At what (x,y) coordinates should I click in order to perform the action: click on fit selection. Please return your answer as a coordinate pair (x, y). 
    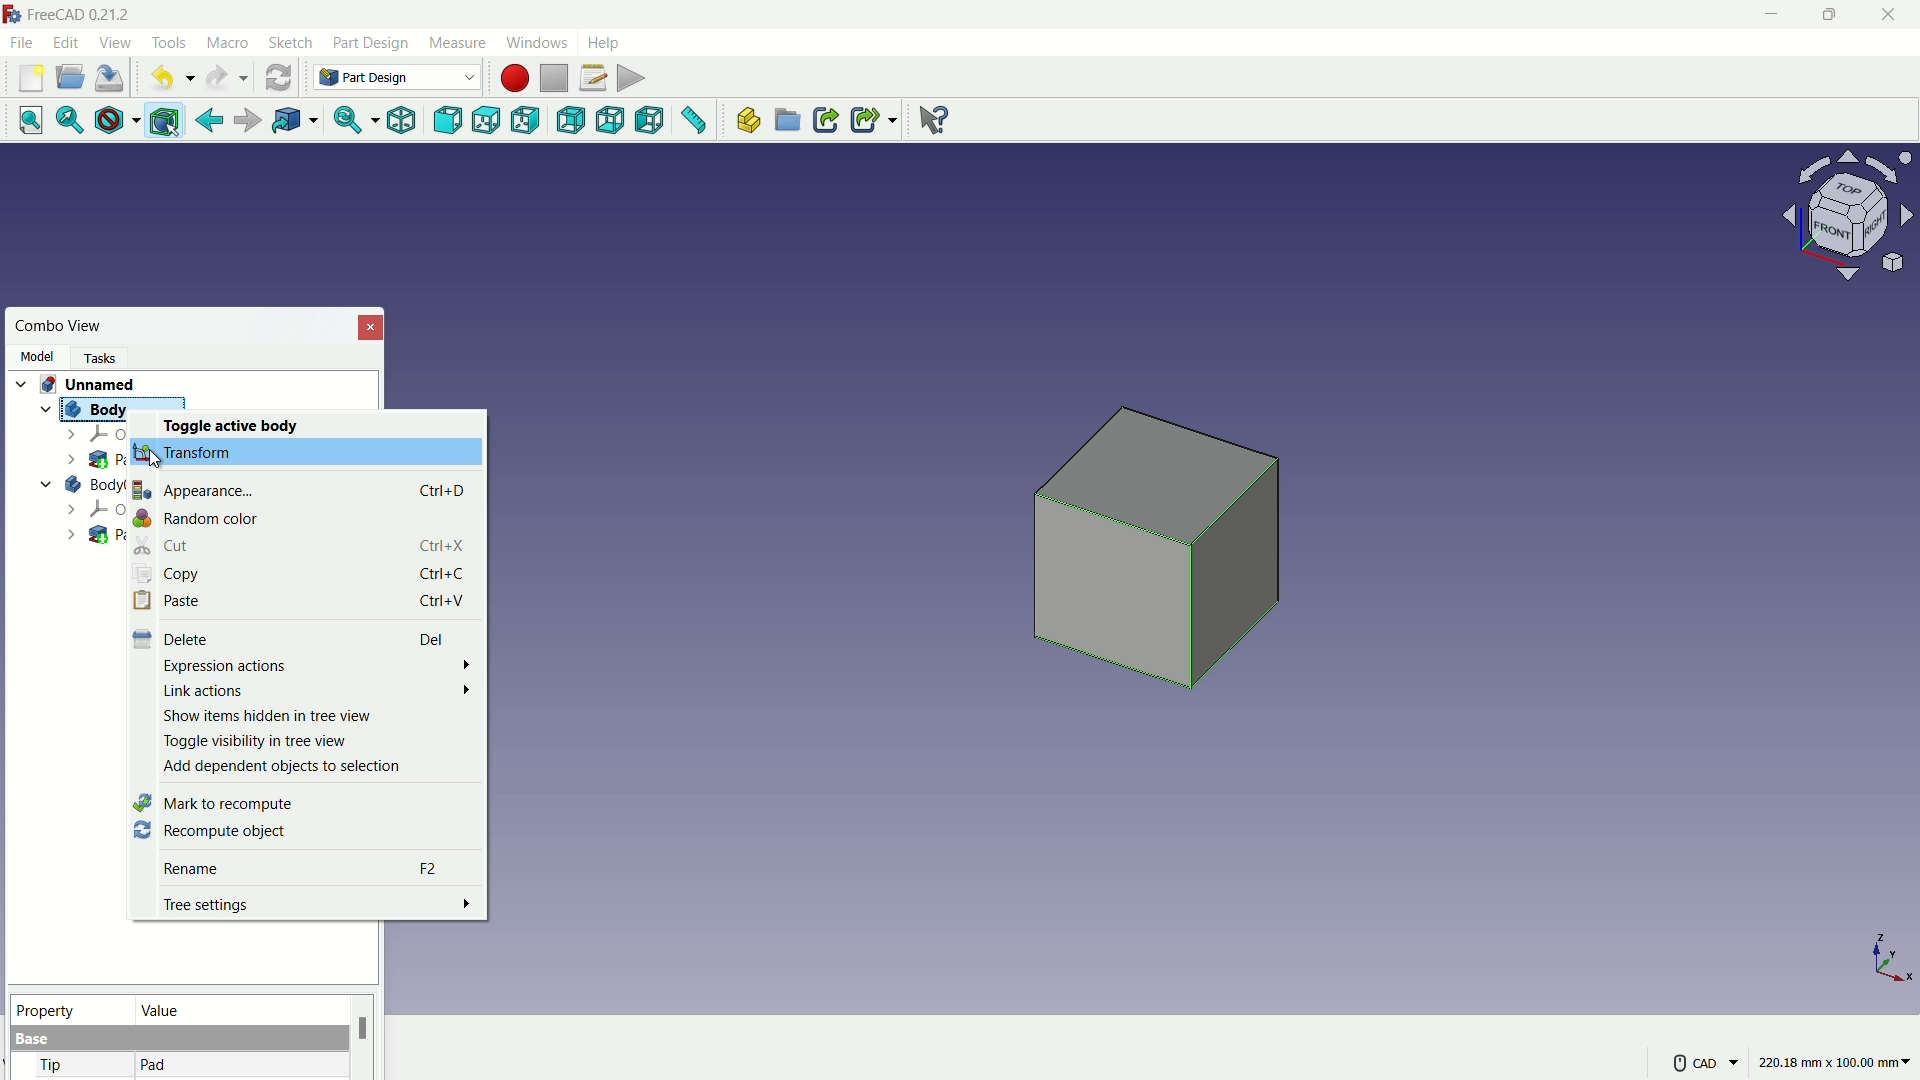
    Looking at the image, I should click on (65, 121).